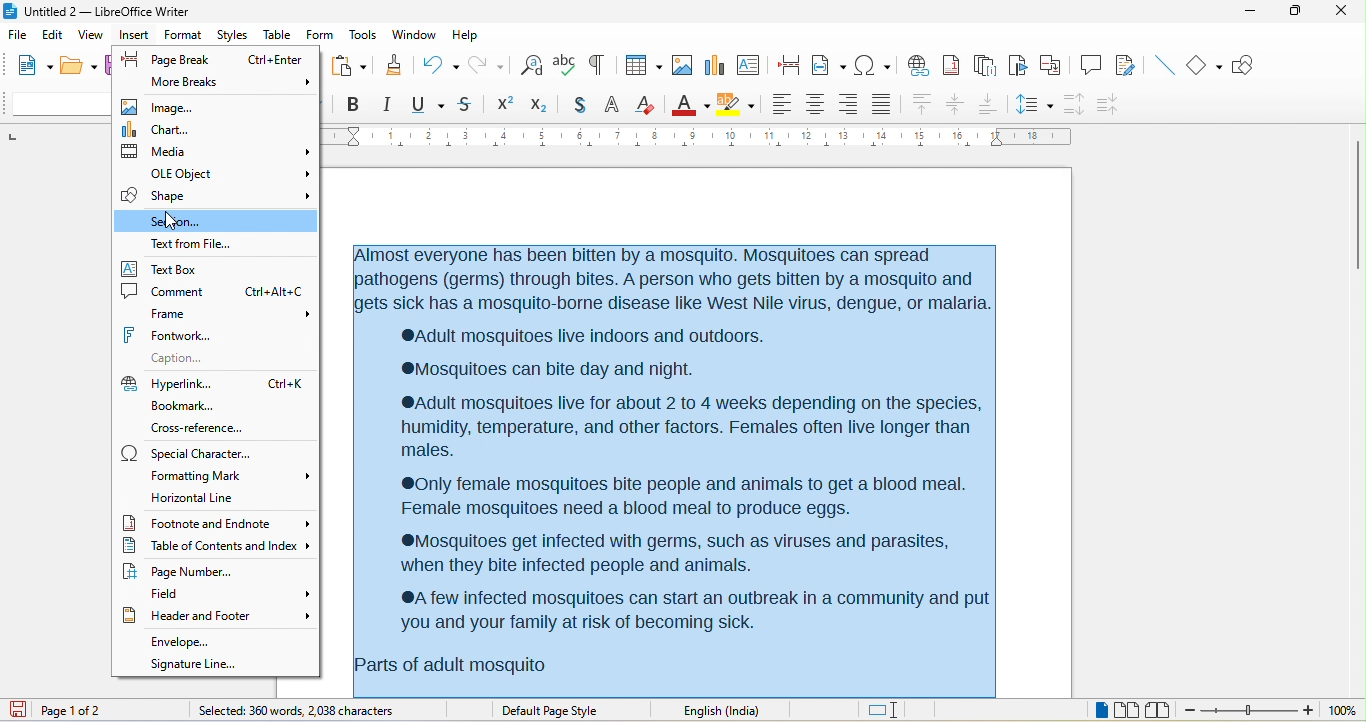 This screenshot has height=722, width=1366. What do you see at coordinates (463, 31) in the screenshot?
I see `help` at bounding box center [463, 31].